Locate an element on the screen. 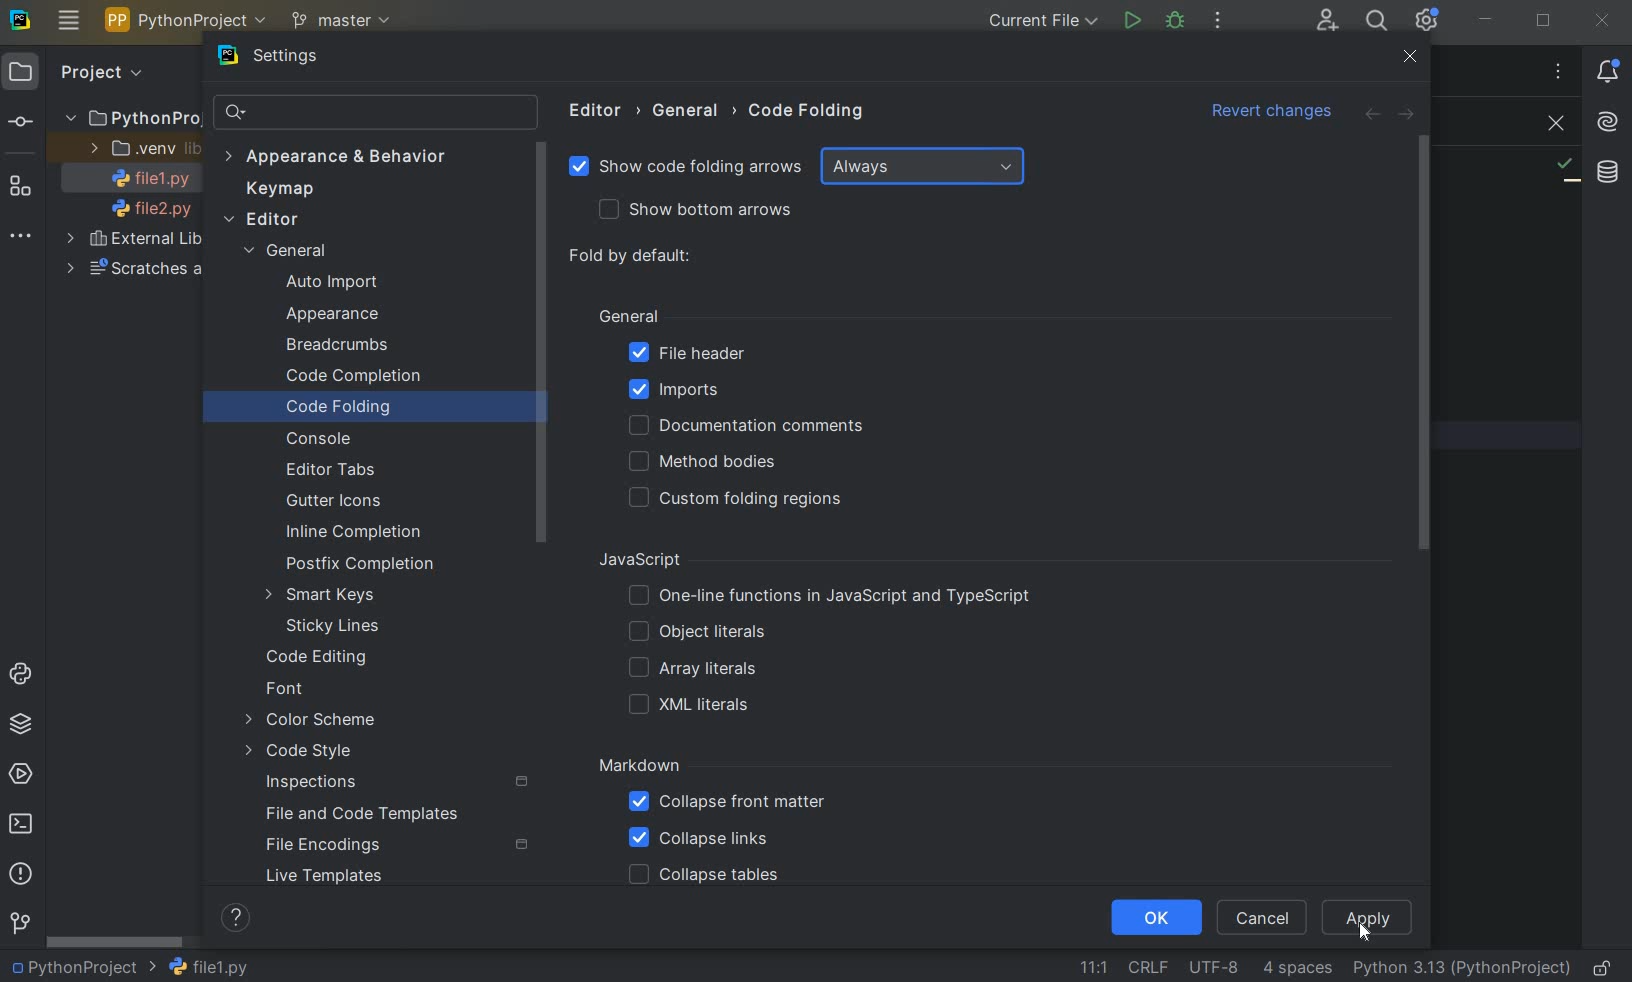 This screenshot has height=982, width=1632. FILE ENCODINGS is located at coordinates (396, 845).